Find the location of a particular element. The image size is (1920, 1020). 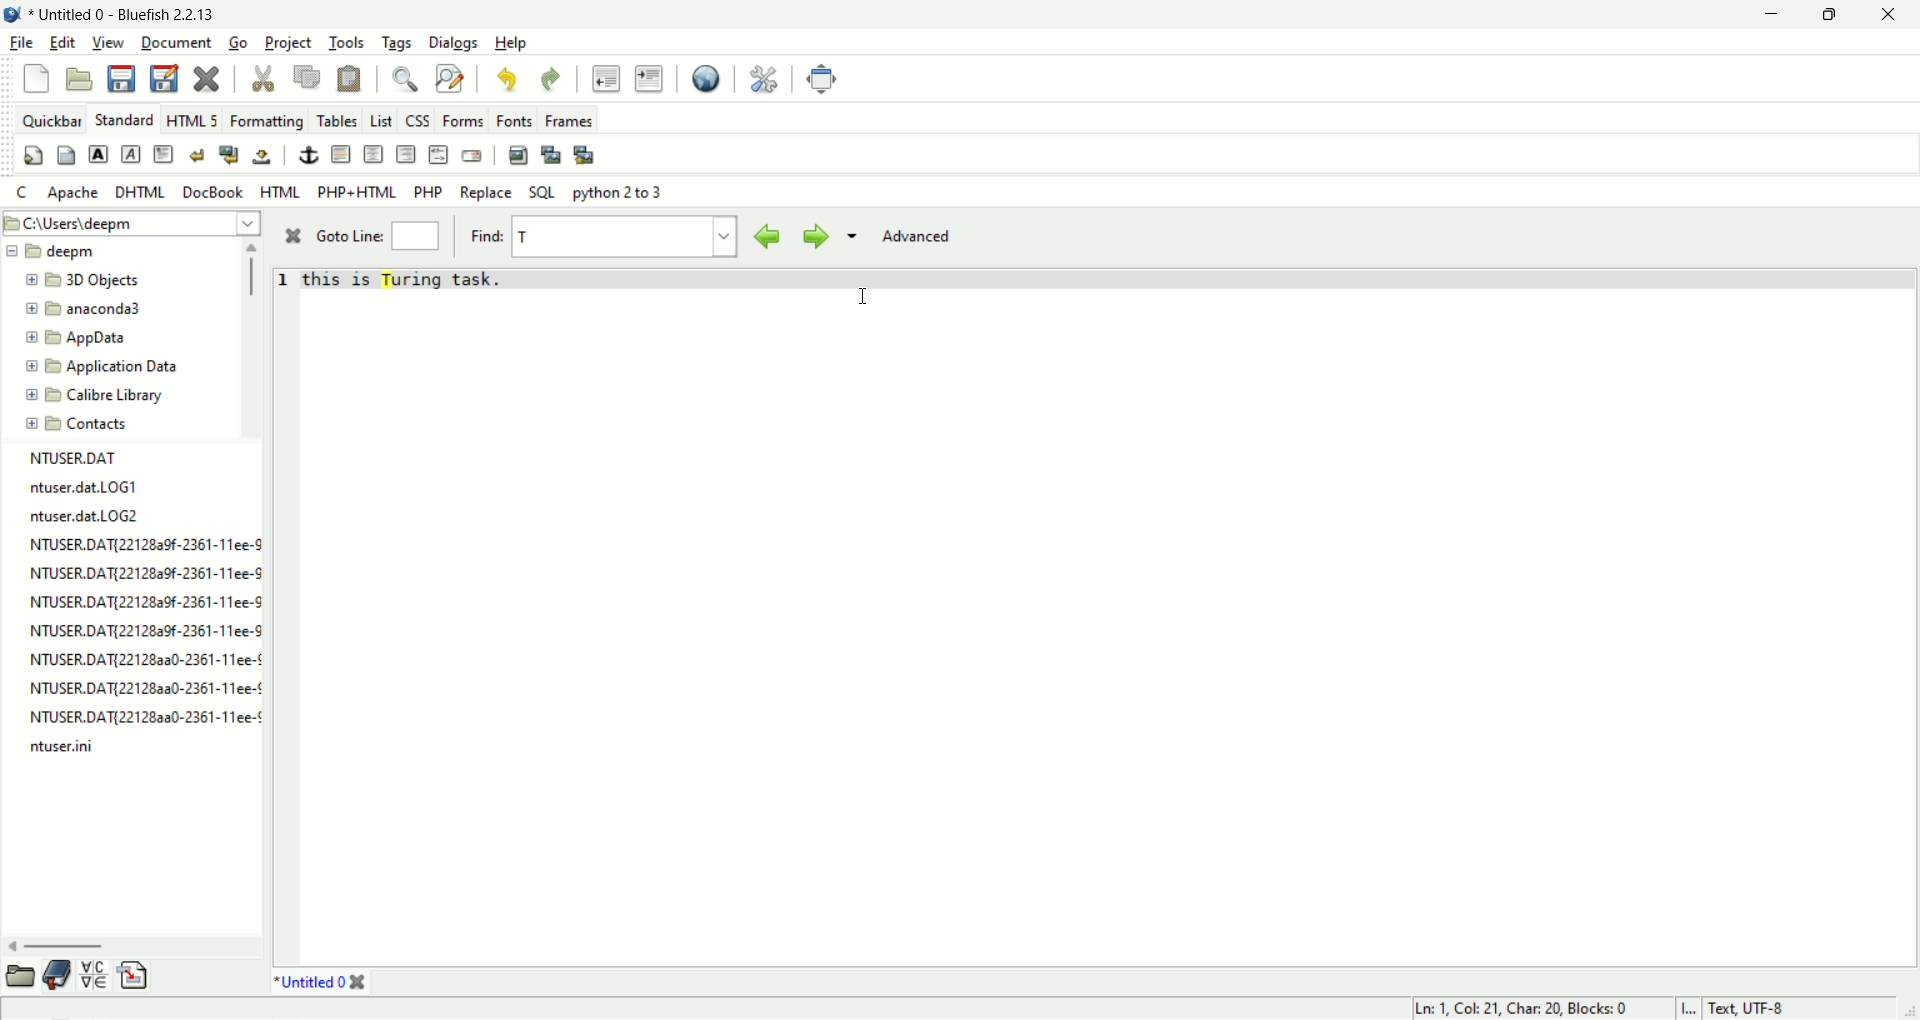

close is located at coordinates (297, 237).